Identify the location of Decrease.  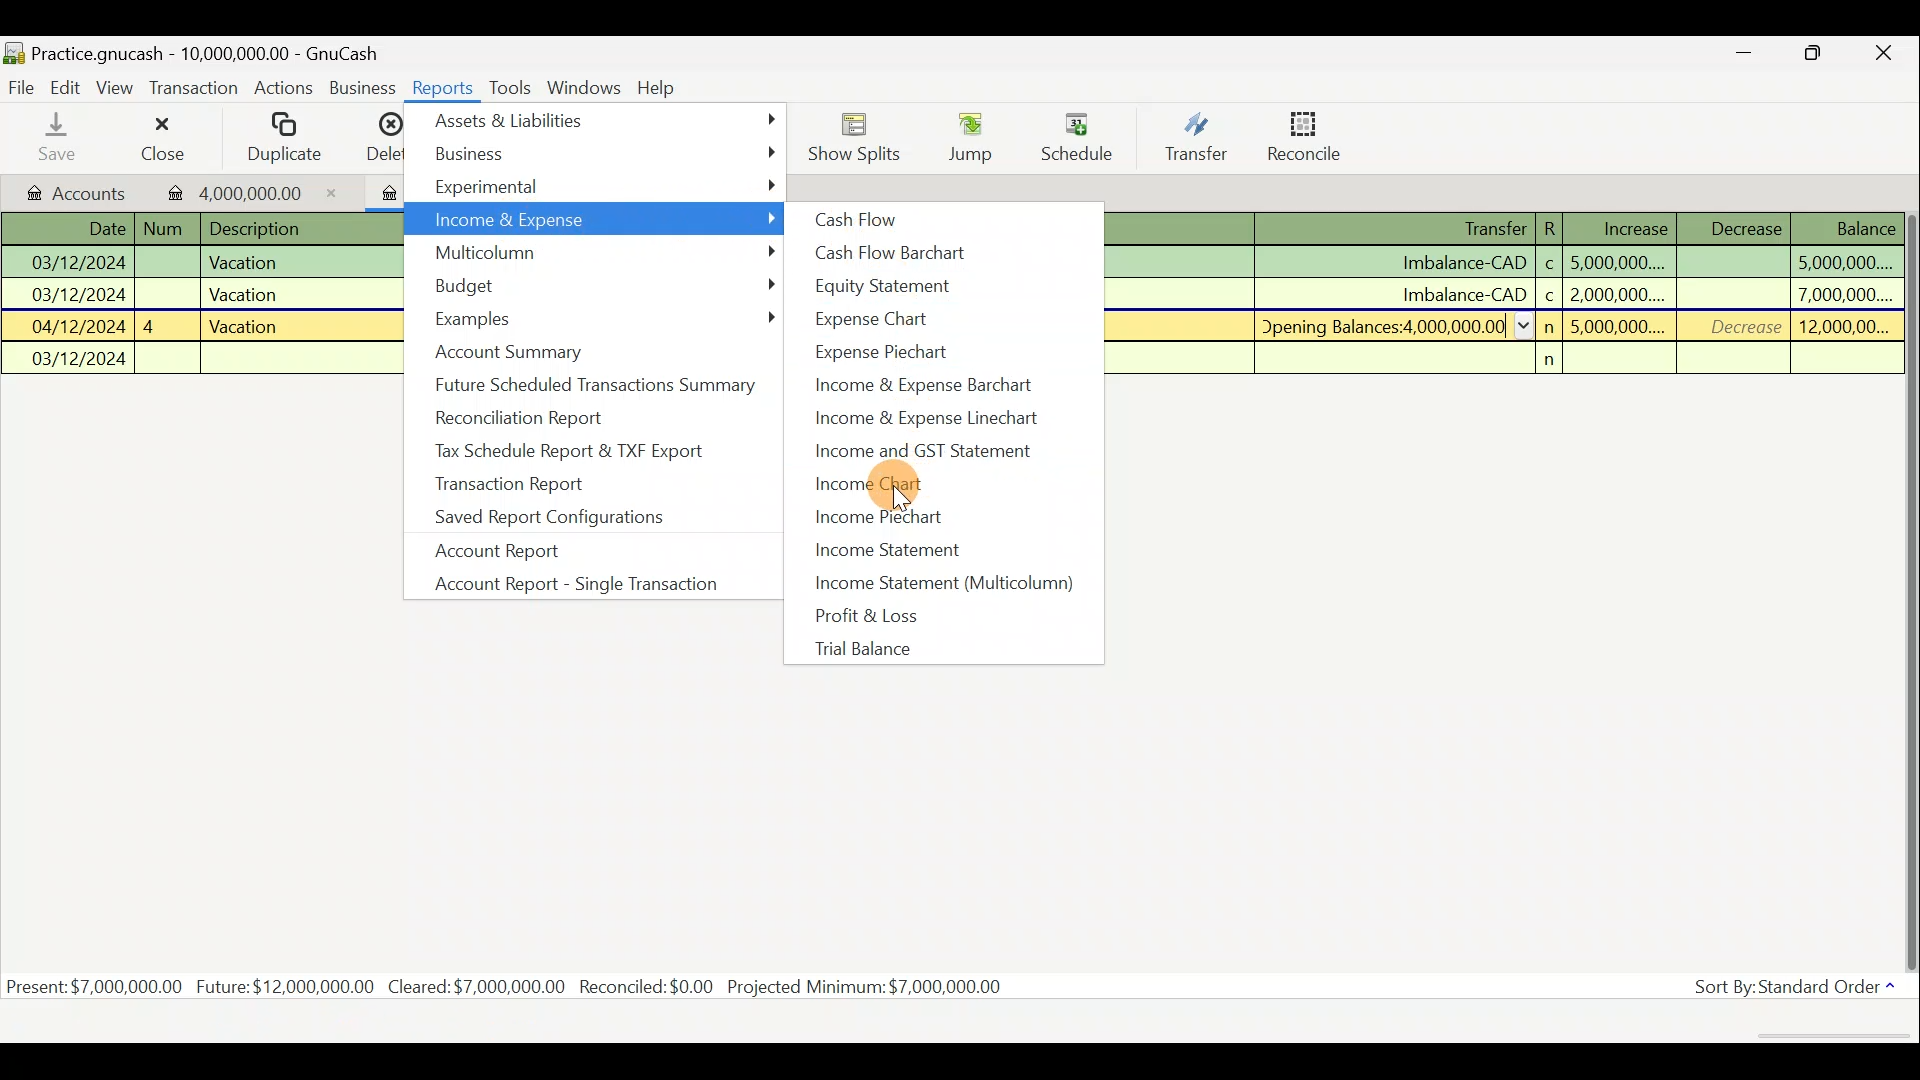
(1745, 227).